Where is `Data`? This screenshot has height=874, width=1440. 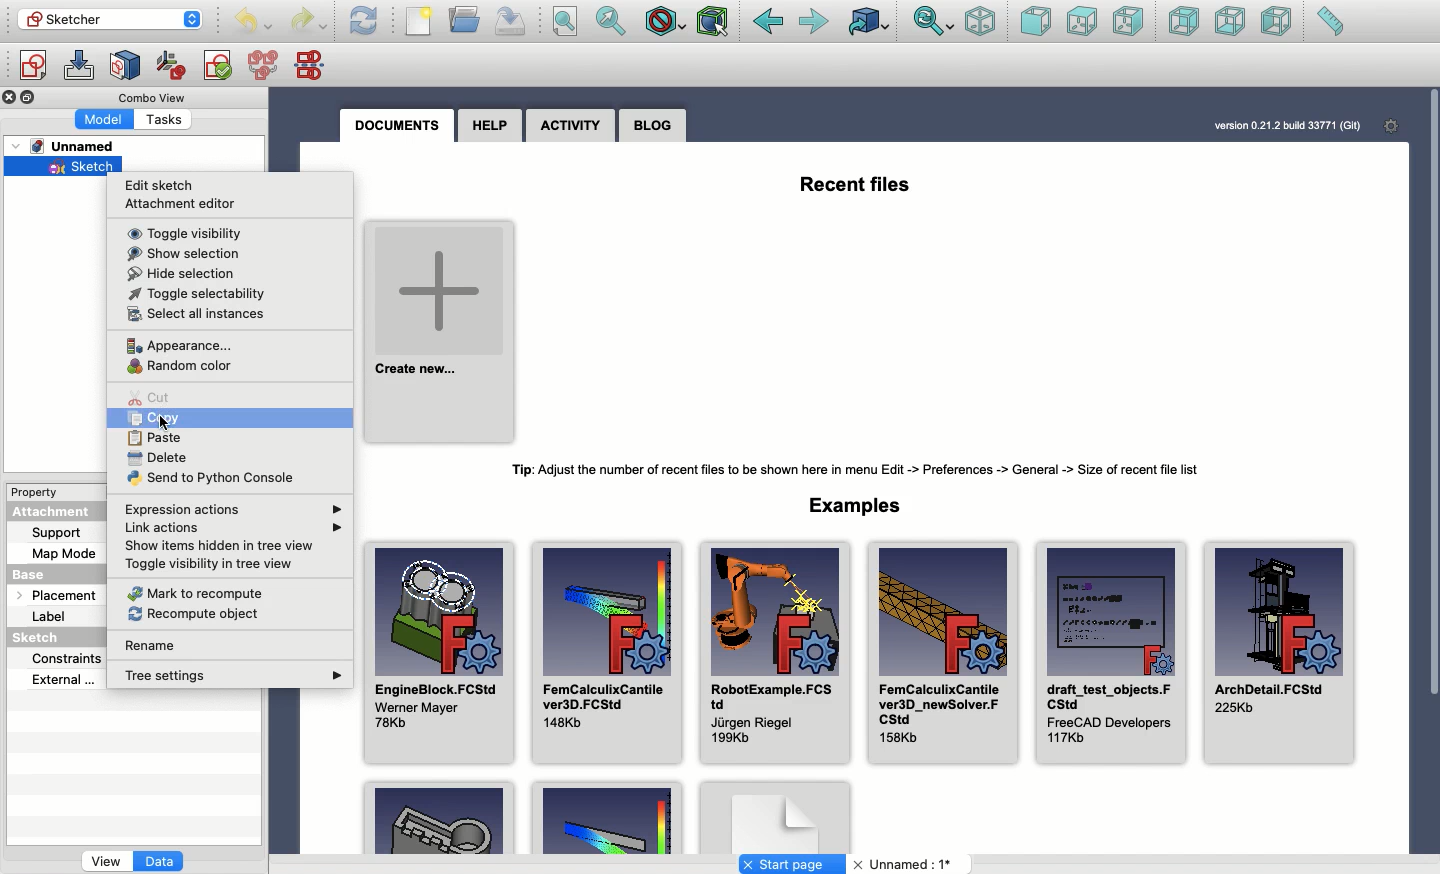
Data is located at coordinates (161, 863).